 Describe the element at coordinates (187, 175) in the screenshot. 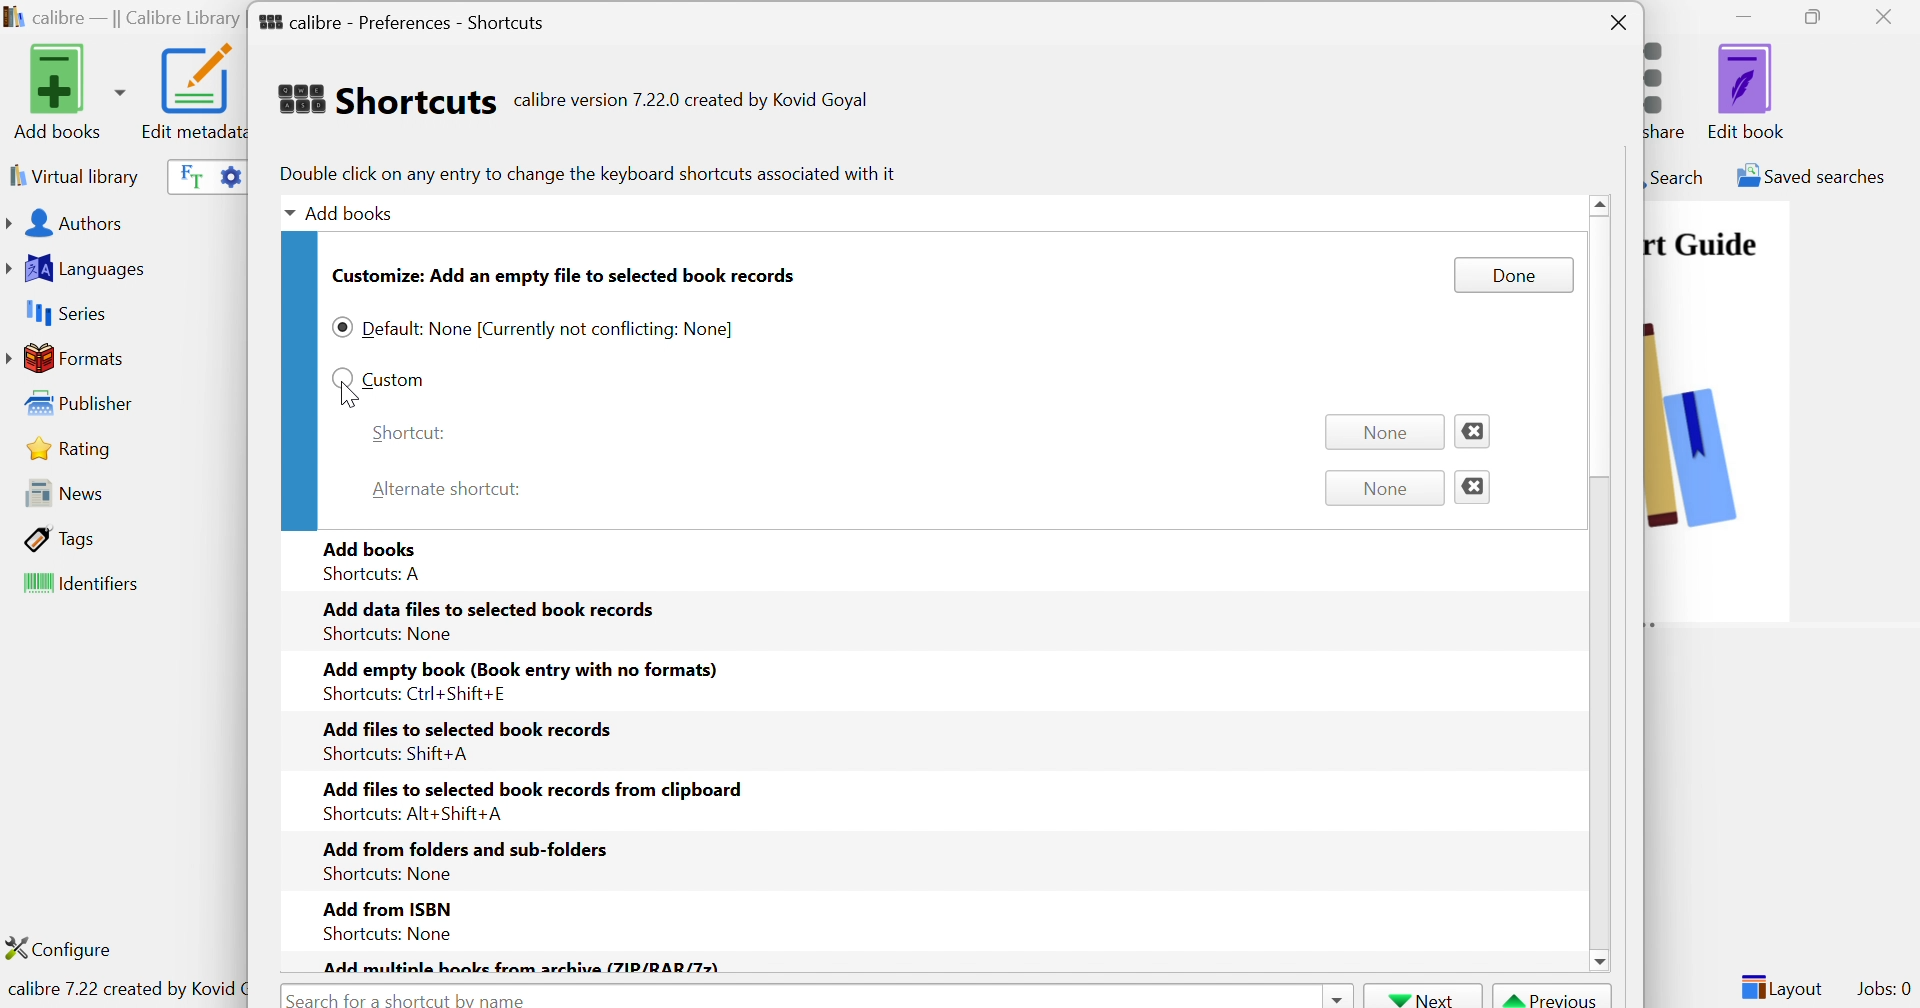

I see `Search the full text of all books in the library, not just their metadata` at that location.